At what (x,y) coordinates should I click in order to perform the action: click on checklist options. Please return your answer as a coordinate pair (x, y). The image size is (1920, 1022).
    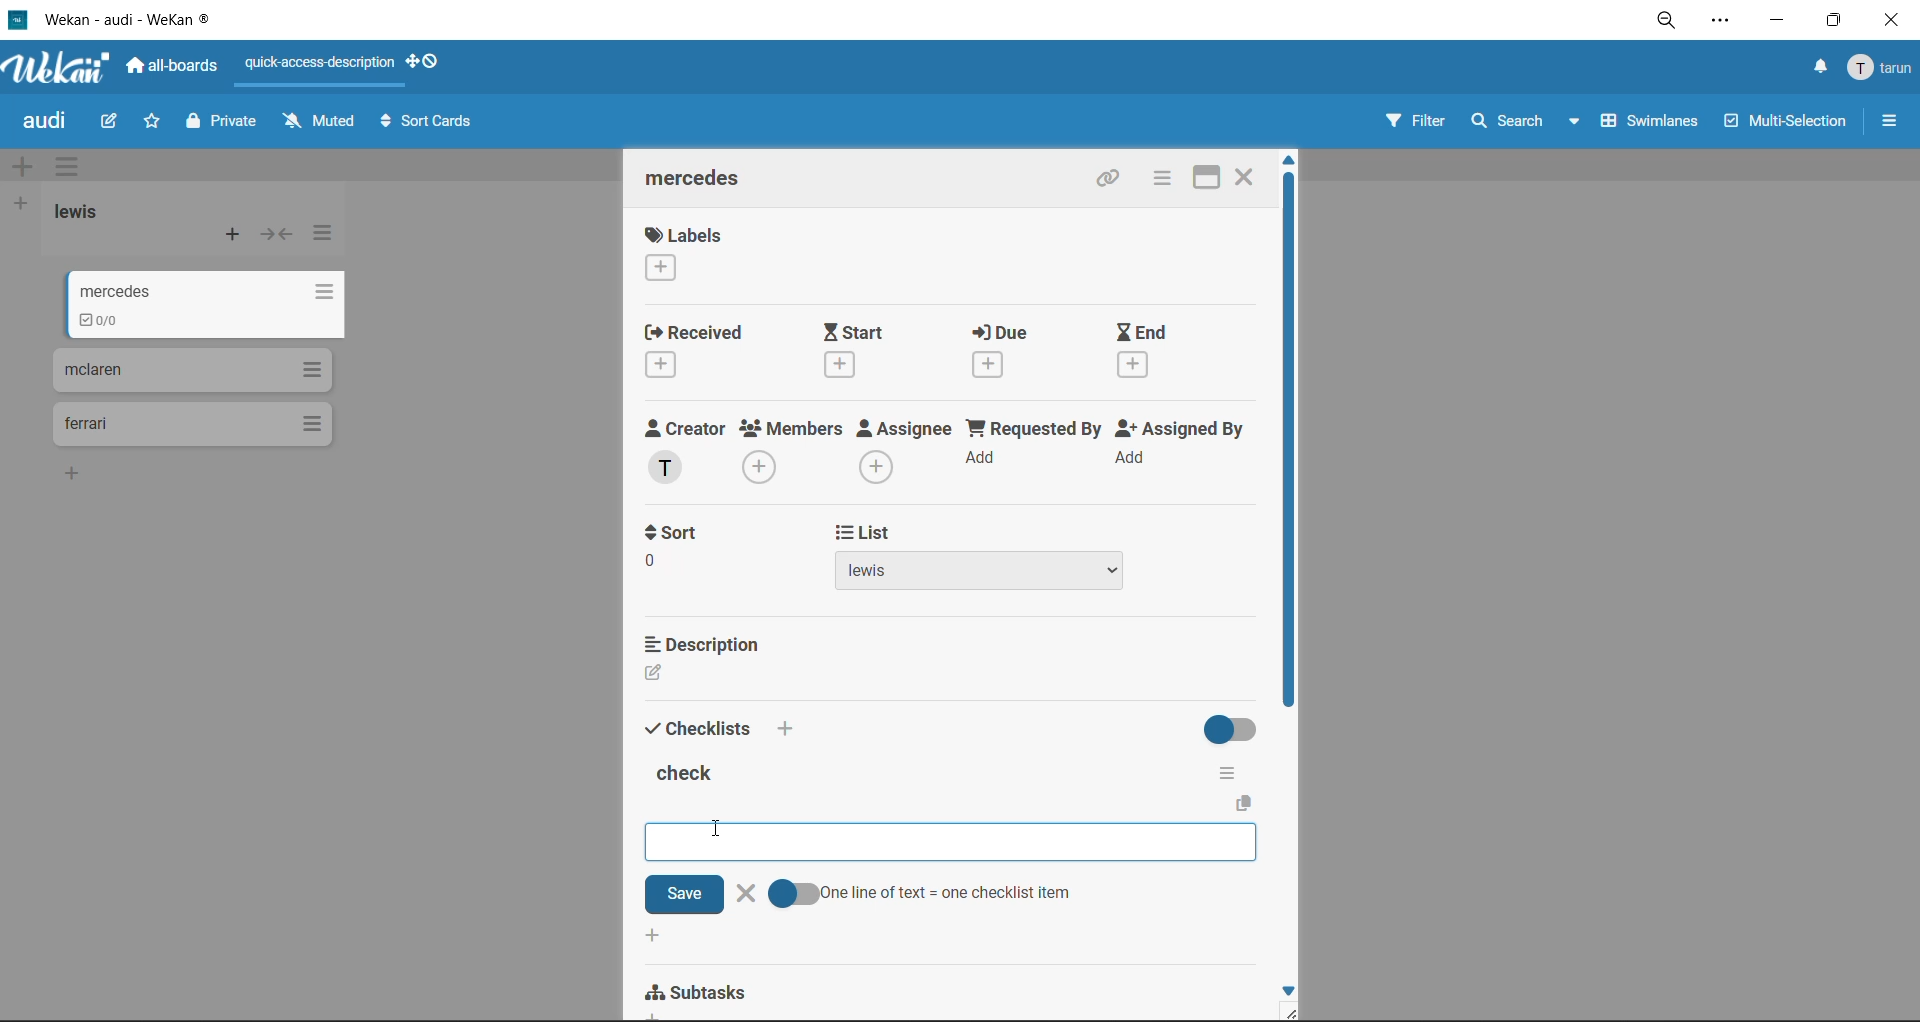
    Looking at the image, I should click on (1227, 769).